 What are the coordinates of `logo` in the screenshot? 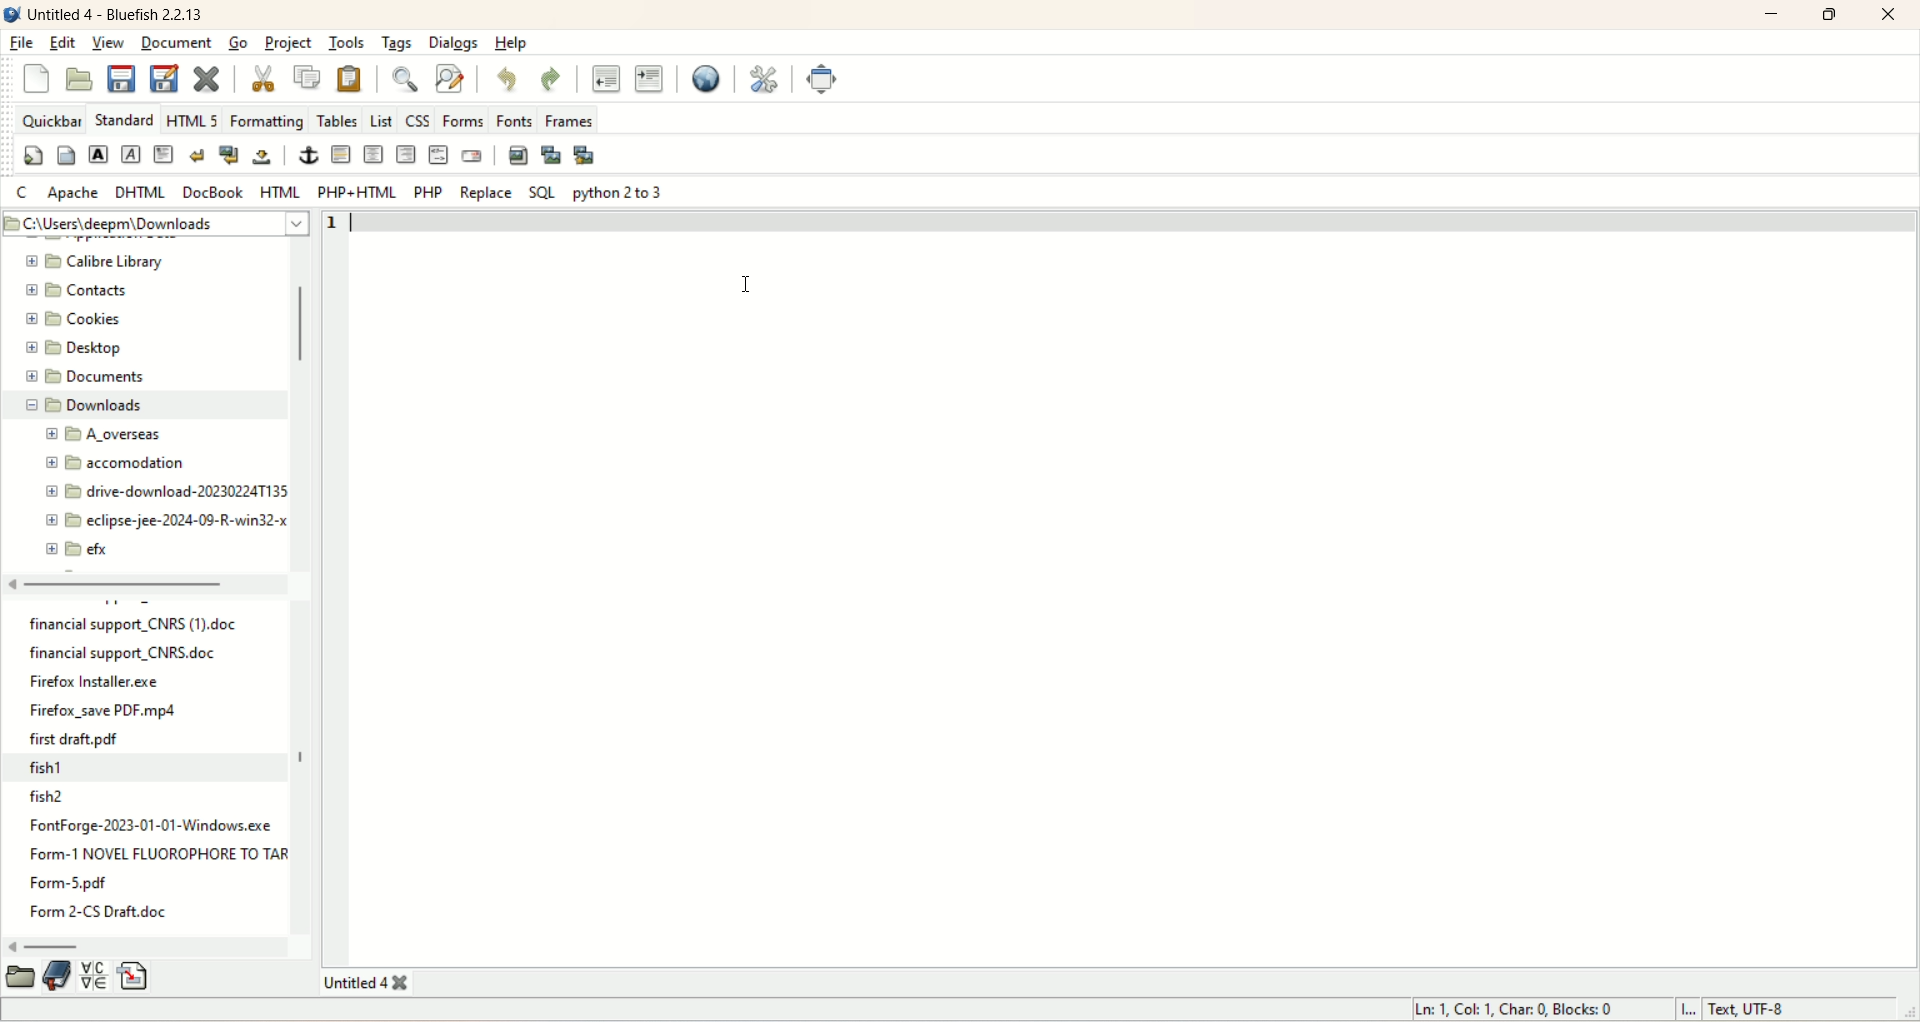 It's located at (12, 12).